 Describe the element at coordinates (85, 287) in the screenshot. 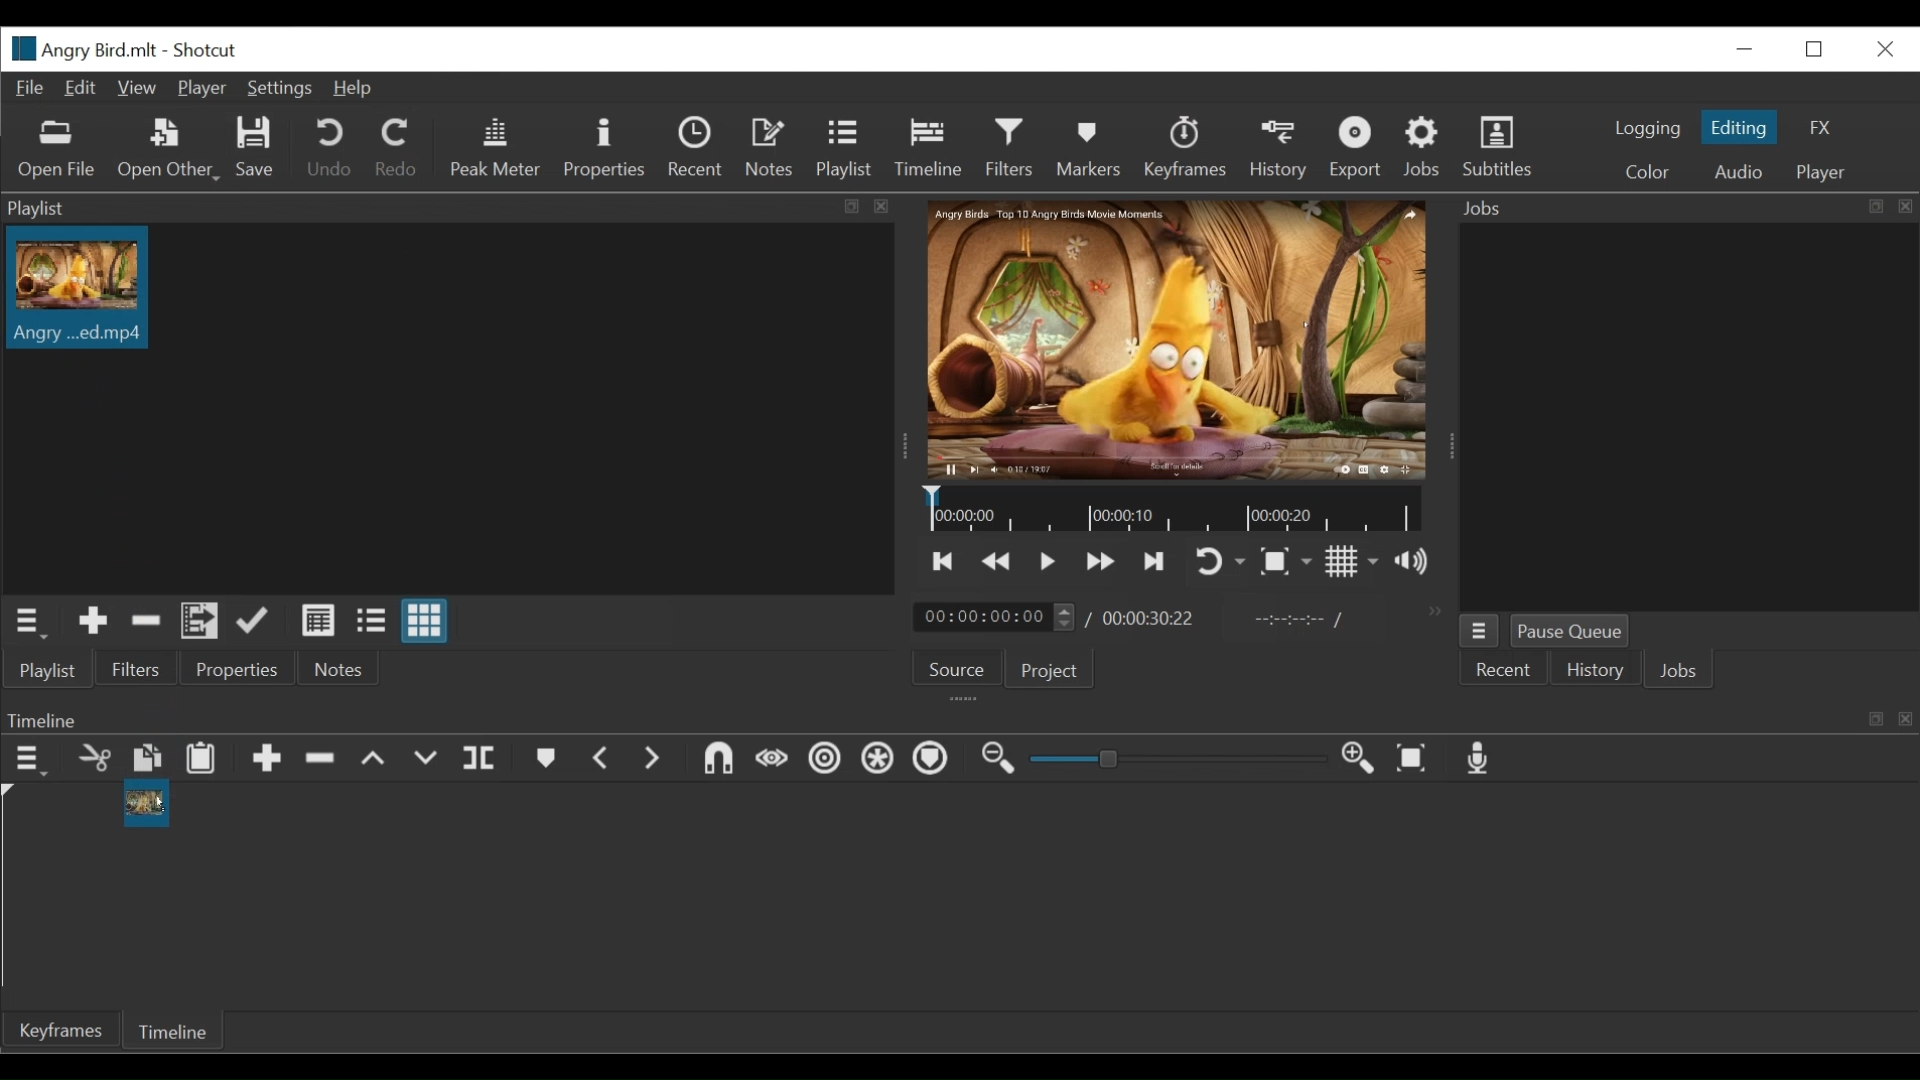

I see `Clip` at that location.